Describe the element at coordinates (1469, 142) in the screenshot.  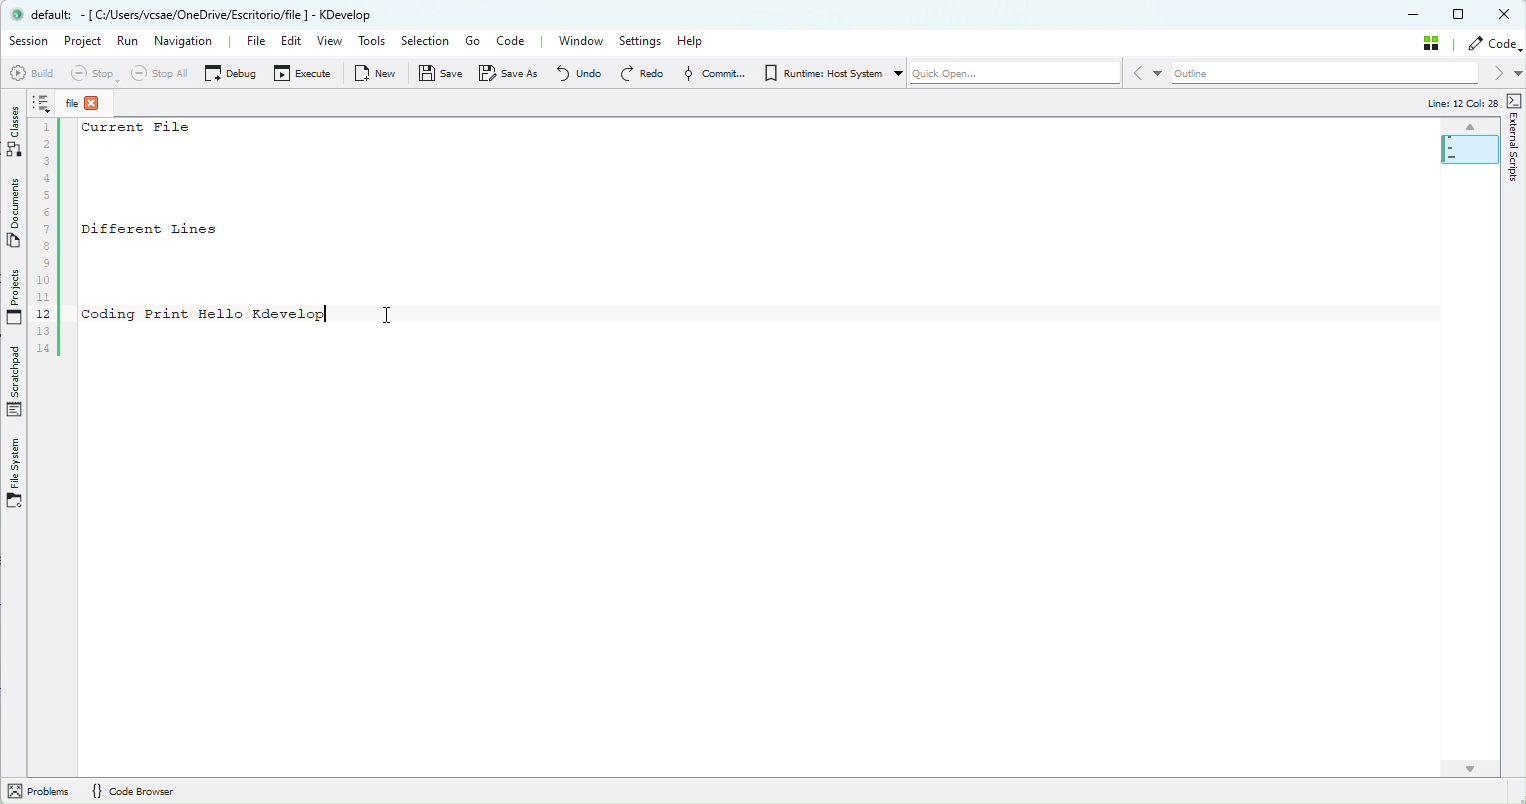
I see `Minimap` at that location.